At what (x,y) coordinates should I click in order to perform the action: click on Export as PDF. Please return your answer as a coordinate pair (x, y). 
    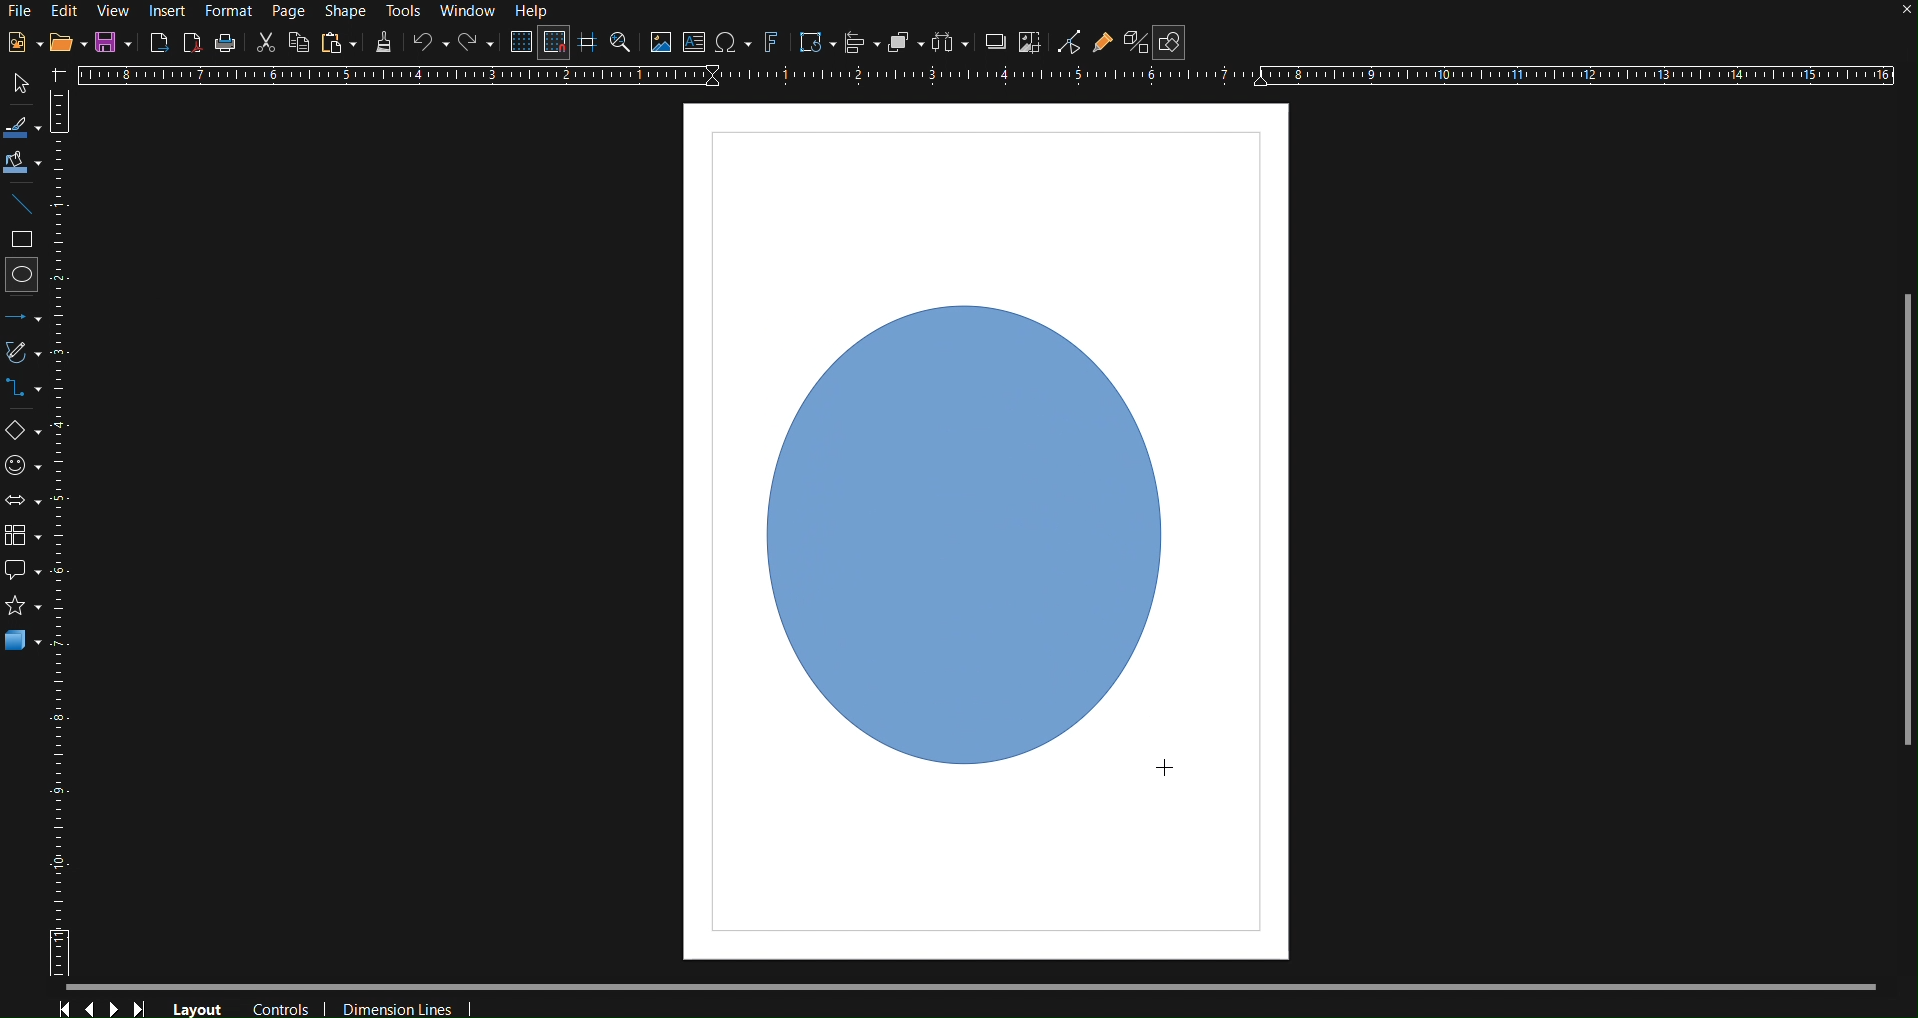
    Looking at the image, I should click on (192, 42).